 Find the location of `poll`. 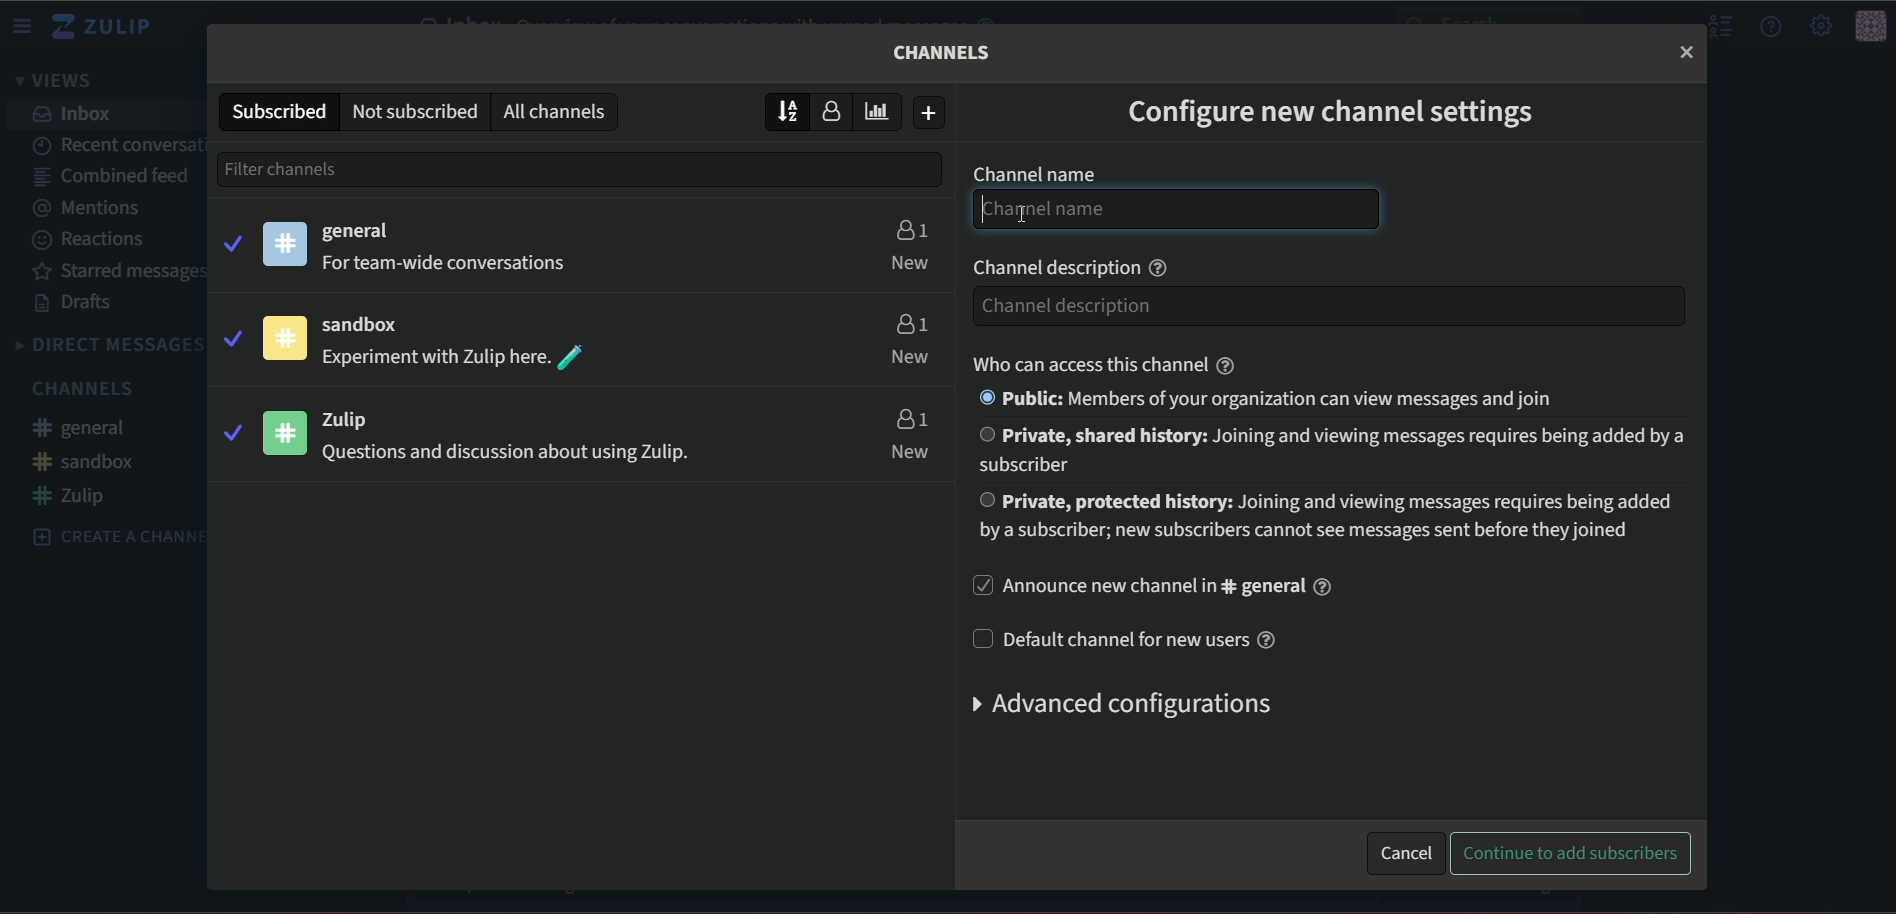

poll is located at coordinates (883, 111).